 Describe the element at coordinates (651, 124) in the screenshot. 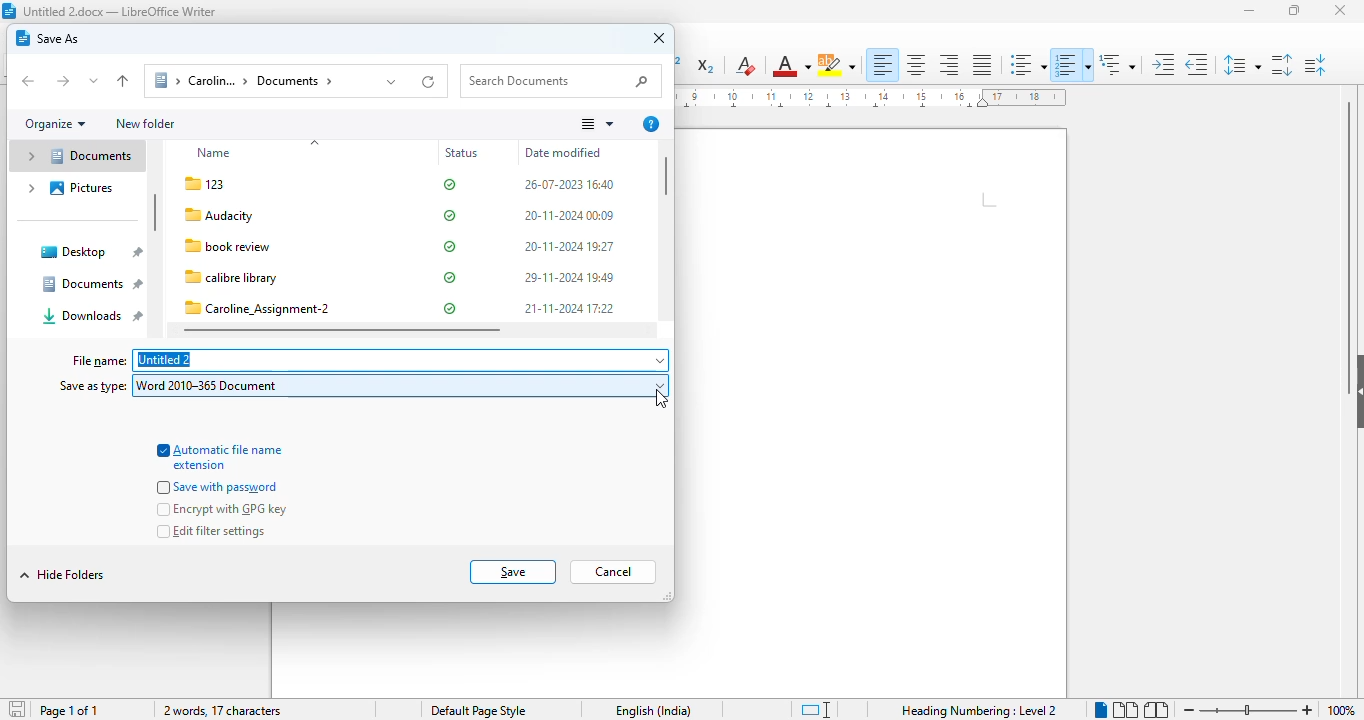

I see `more options` at that location.